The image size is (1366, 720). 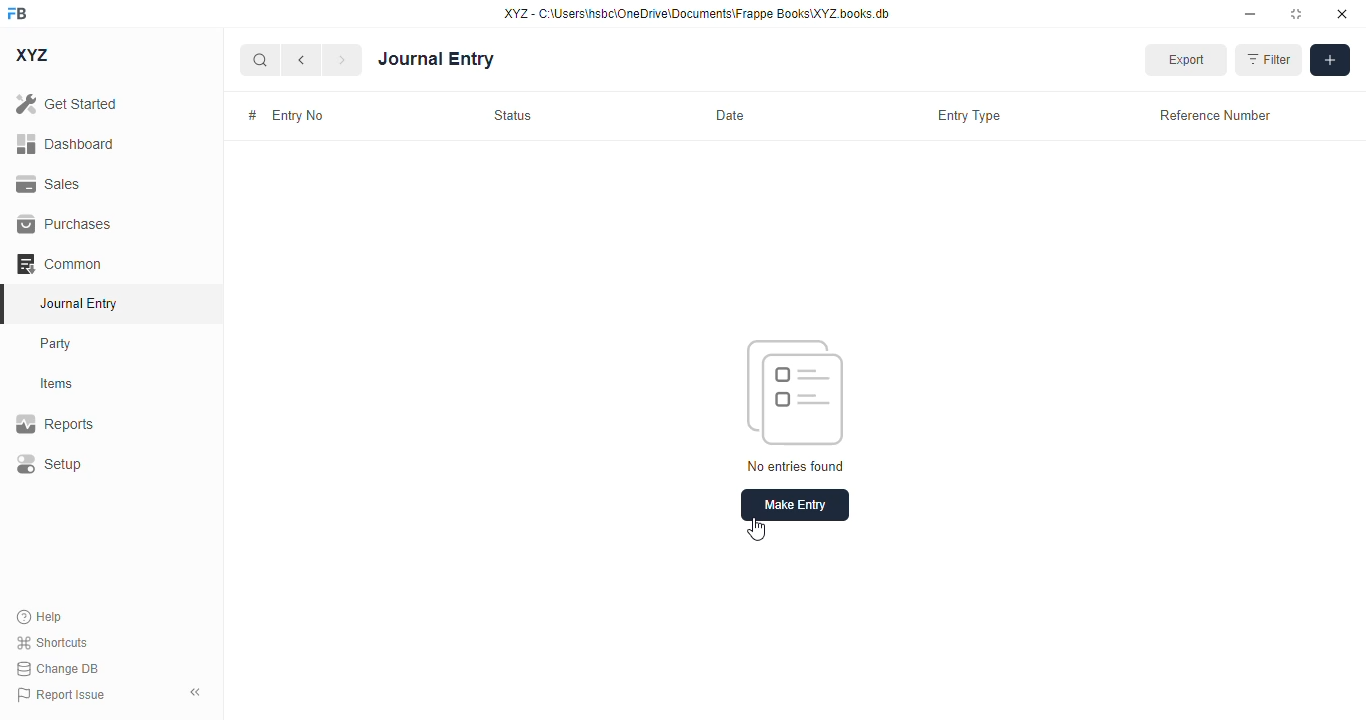 What do you see at coordinates (17, 12) in the screenshot?
I see `FB logo` at bounding box center [17, 12].